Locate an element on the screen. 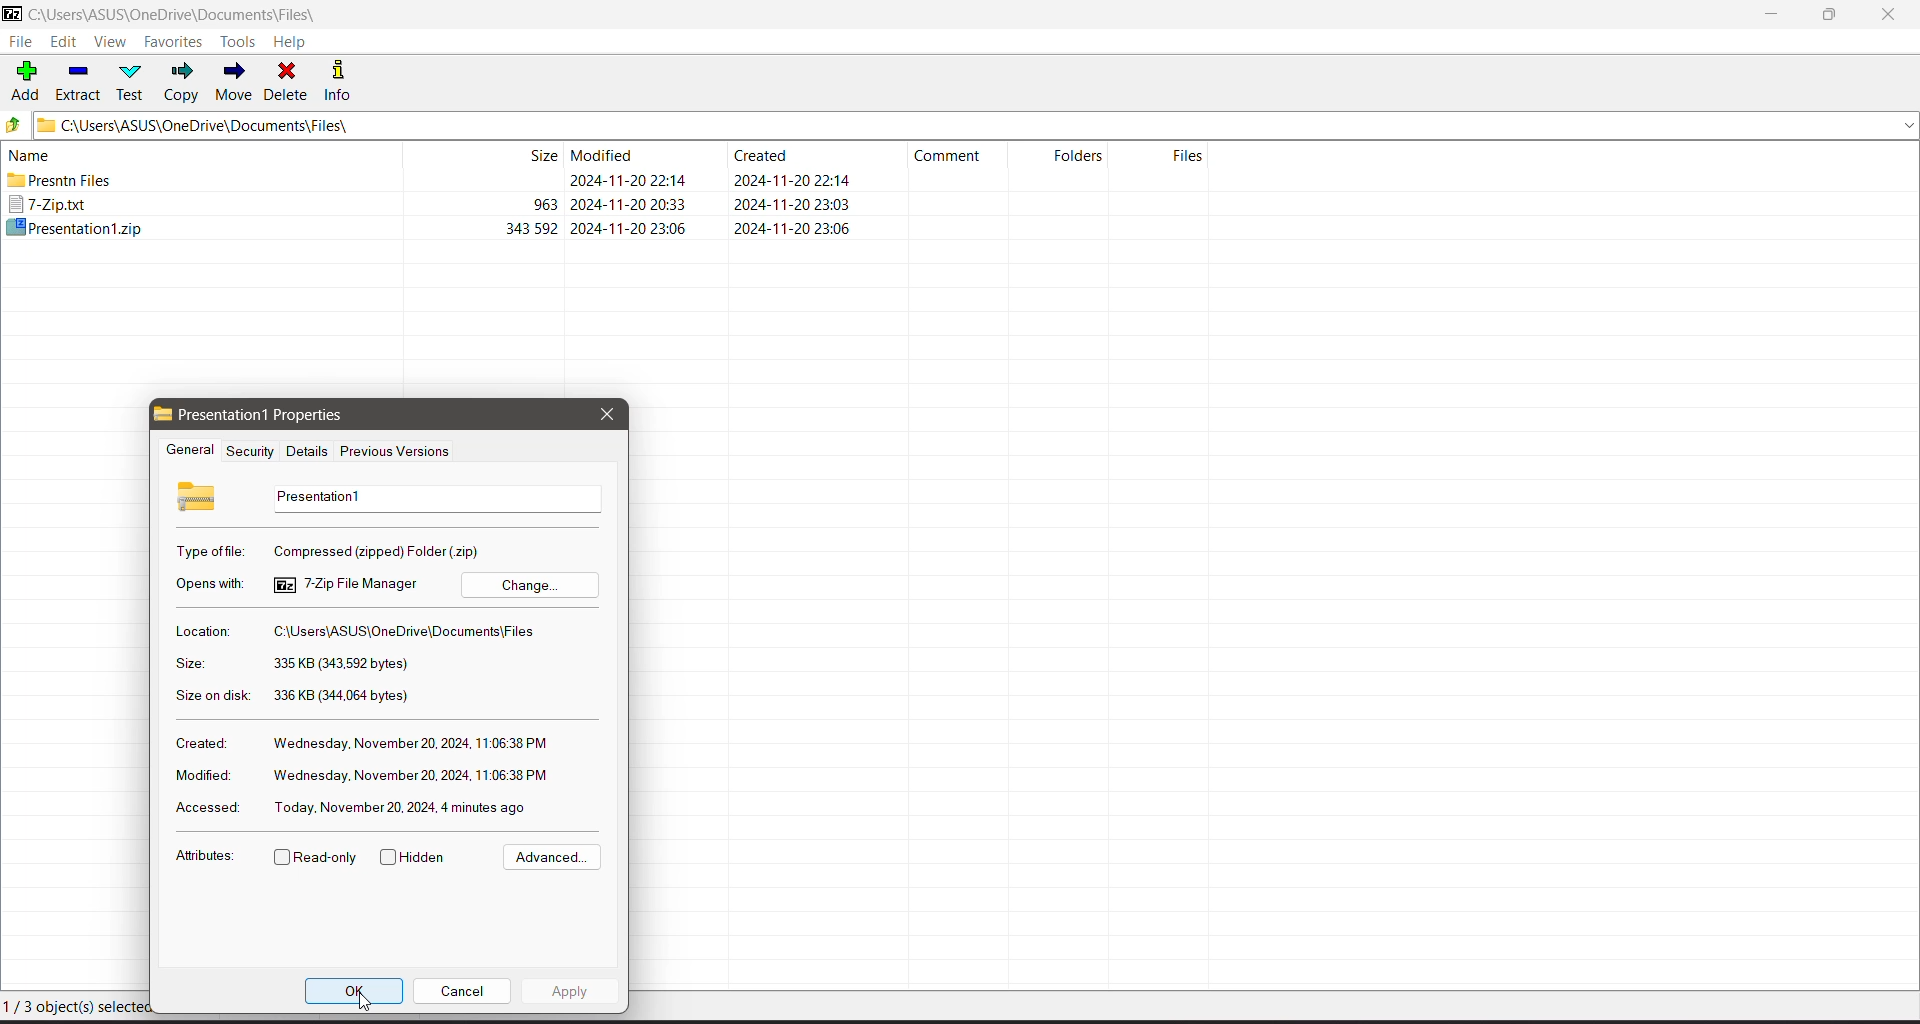 The width and height of the screenshot is (1920, 1024). Add is located at coordinates (26, 79).